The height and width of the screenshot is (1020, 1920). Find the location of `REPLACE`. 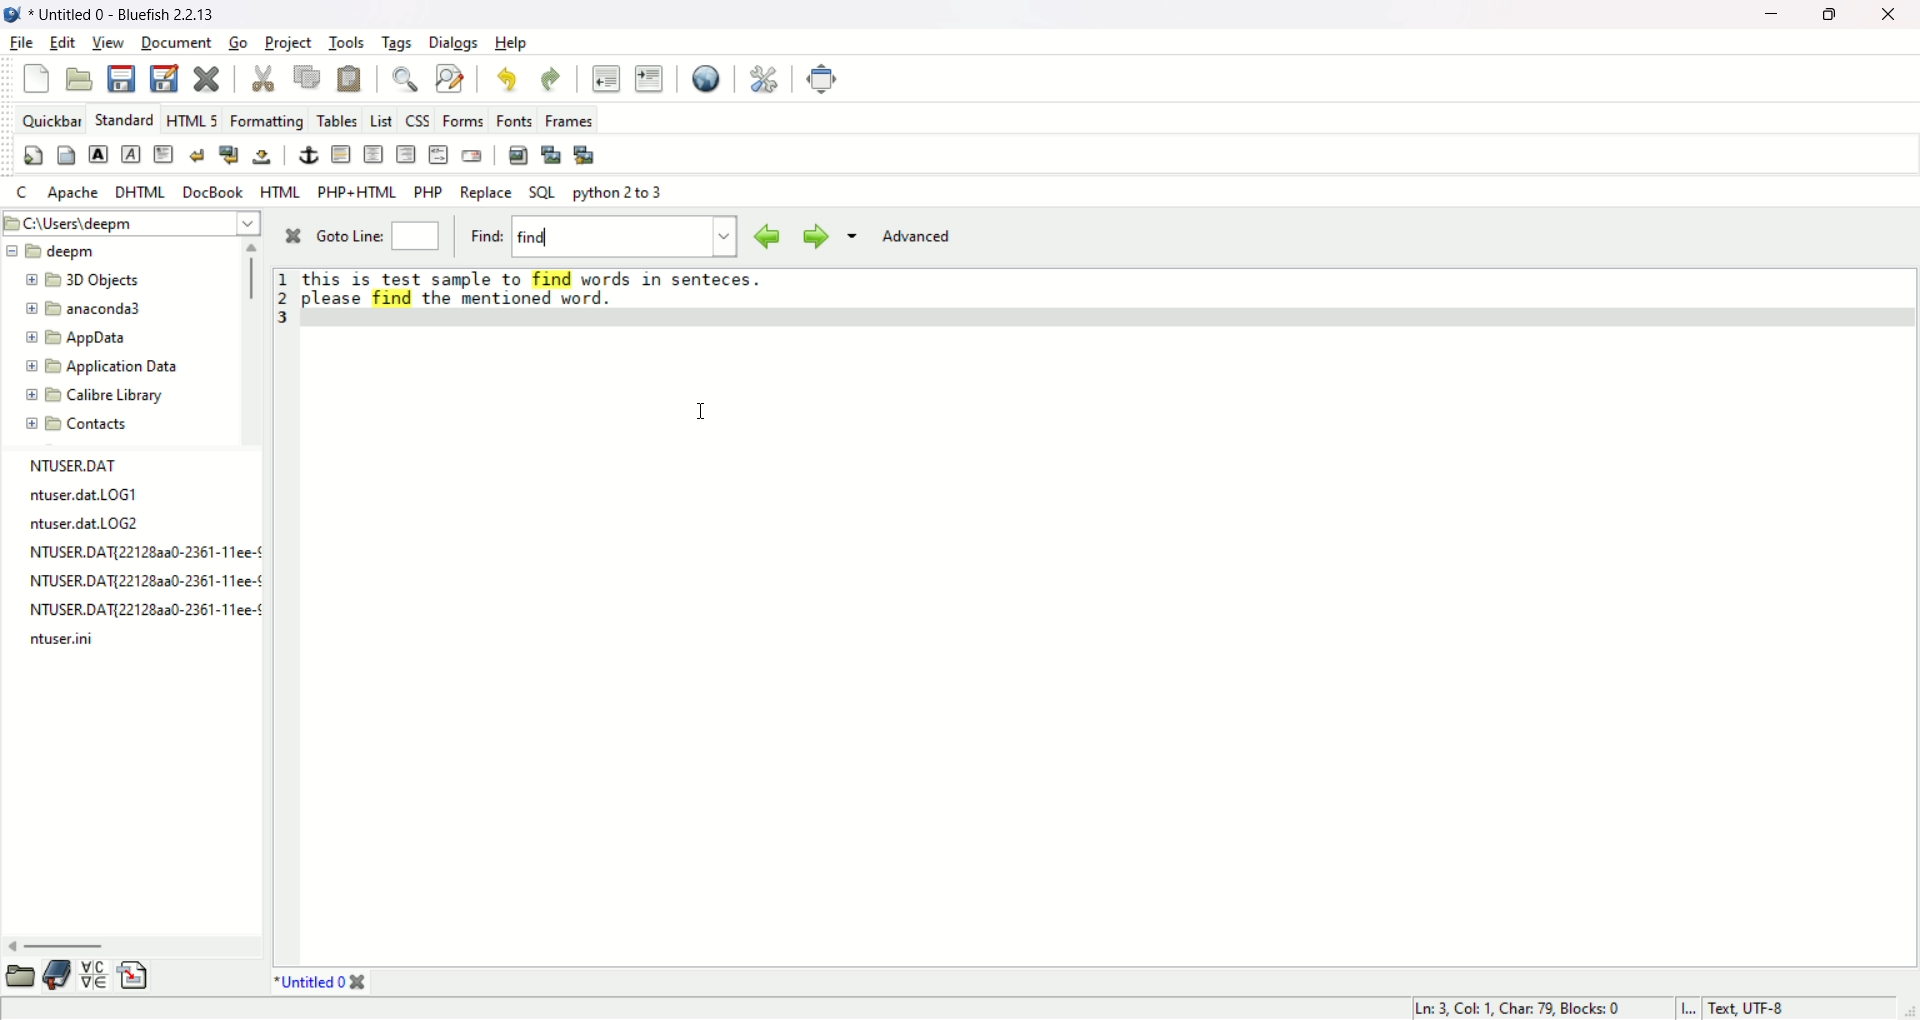

REPLACE is located at coordinates (485, 194).